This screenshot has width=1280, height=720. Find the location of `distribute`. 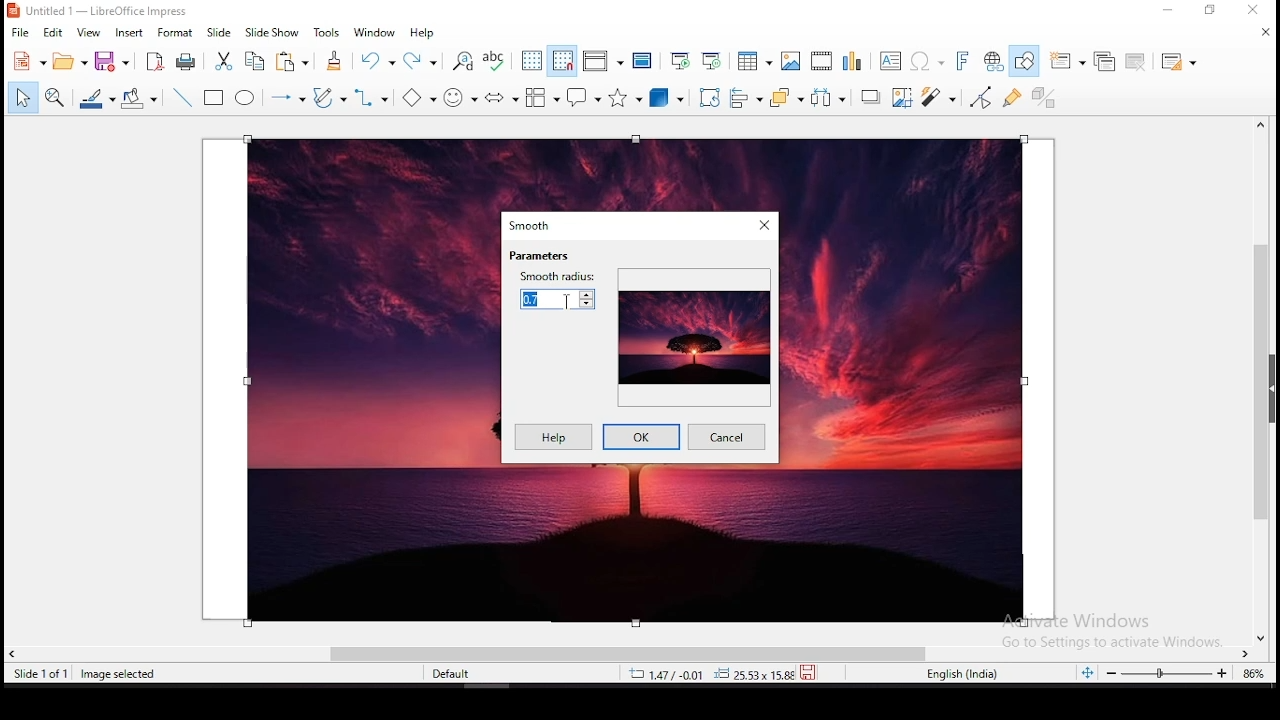

distribute is located at coordinates (828, 99).